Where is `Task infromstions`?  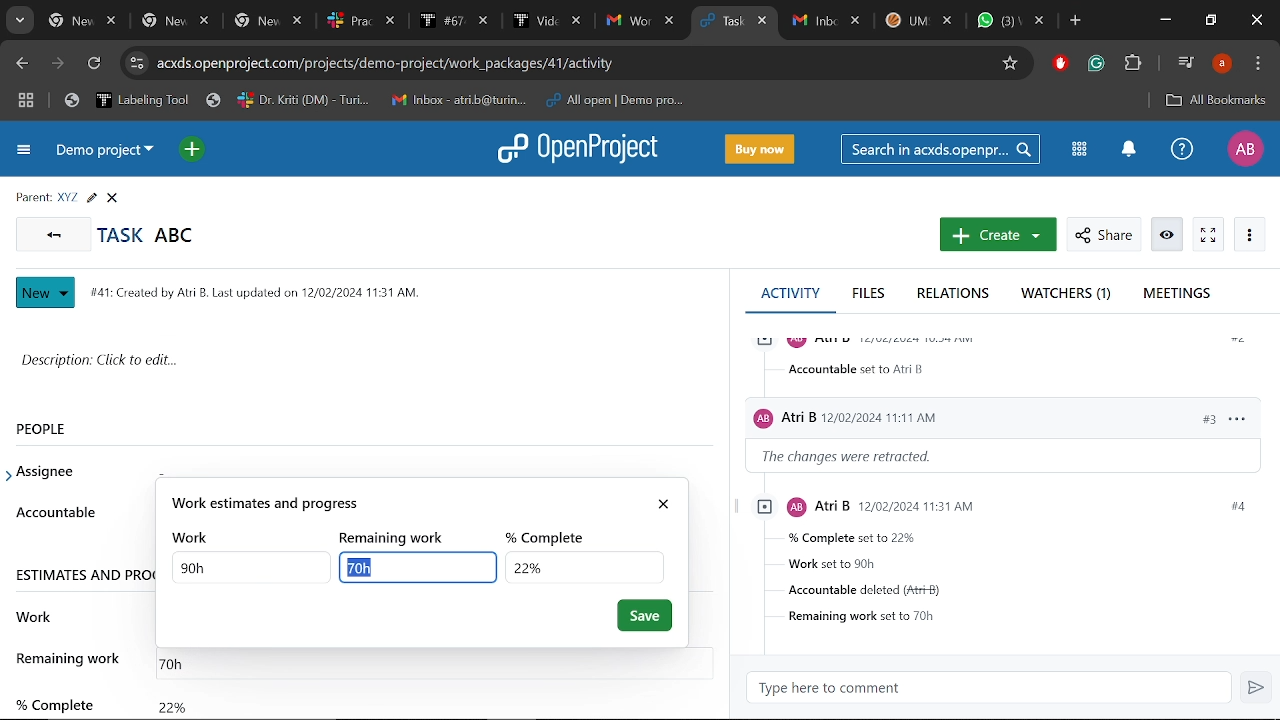 Task infromstions is located at coordinates (1005, 561).